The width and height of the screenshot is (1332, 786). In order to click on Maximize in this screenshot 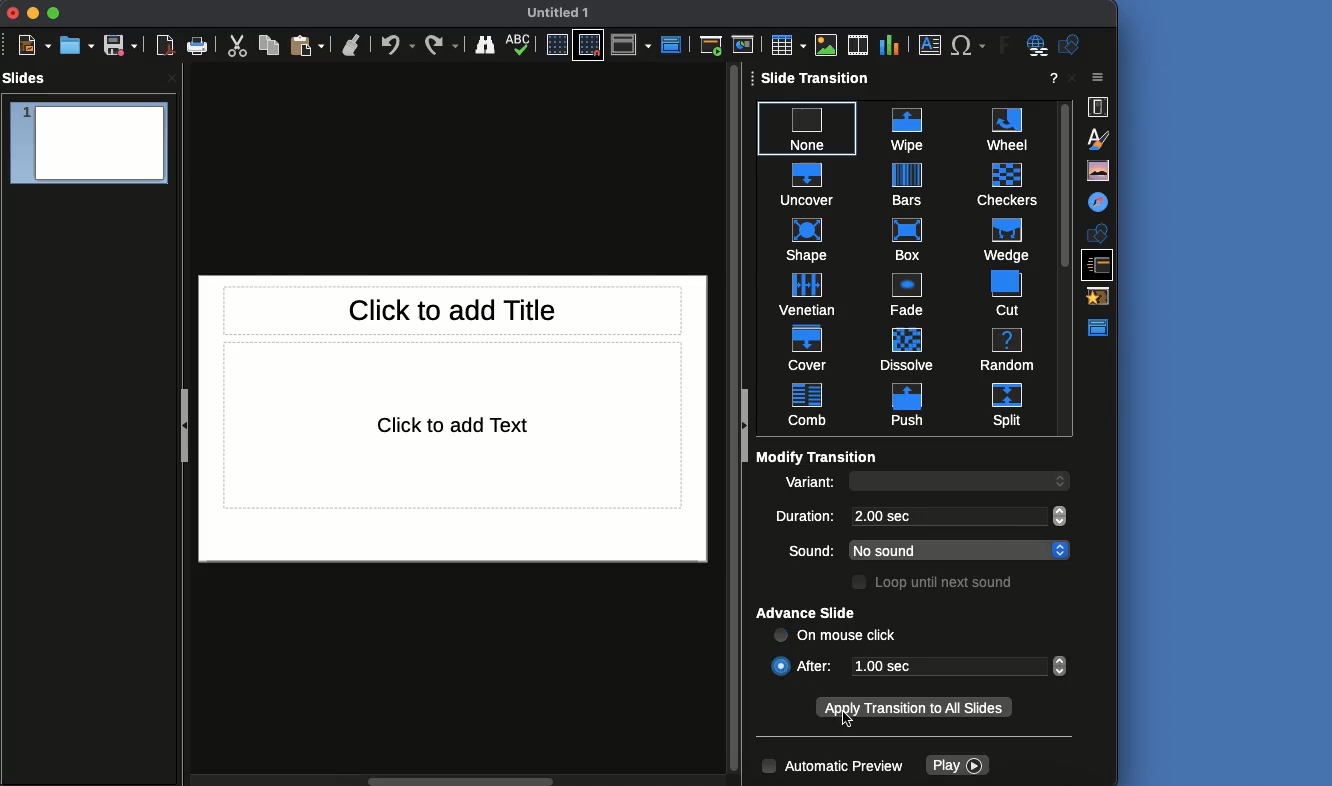, I will do `click(55, 14)`.